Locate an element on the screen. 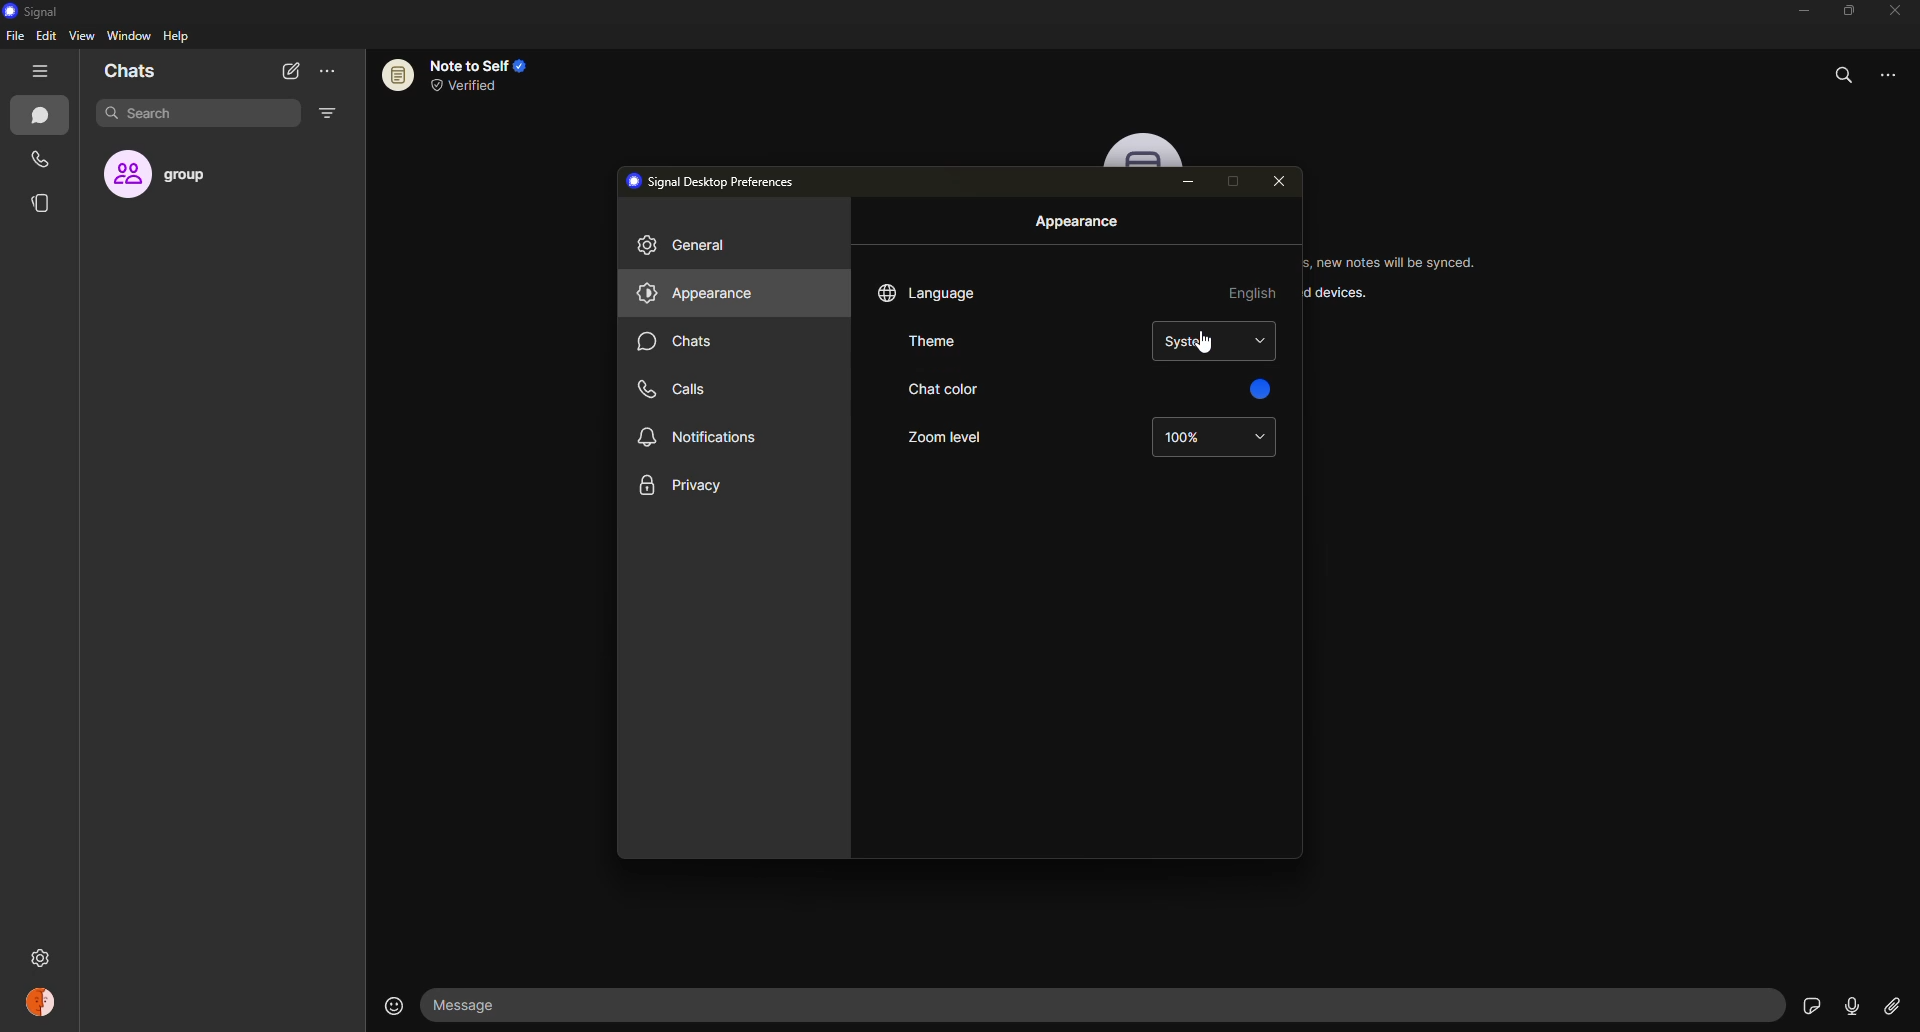 Image resolution: width=1920 pixels, height=1032 pixels. desktop preferences is located at coordinates (717, 180).